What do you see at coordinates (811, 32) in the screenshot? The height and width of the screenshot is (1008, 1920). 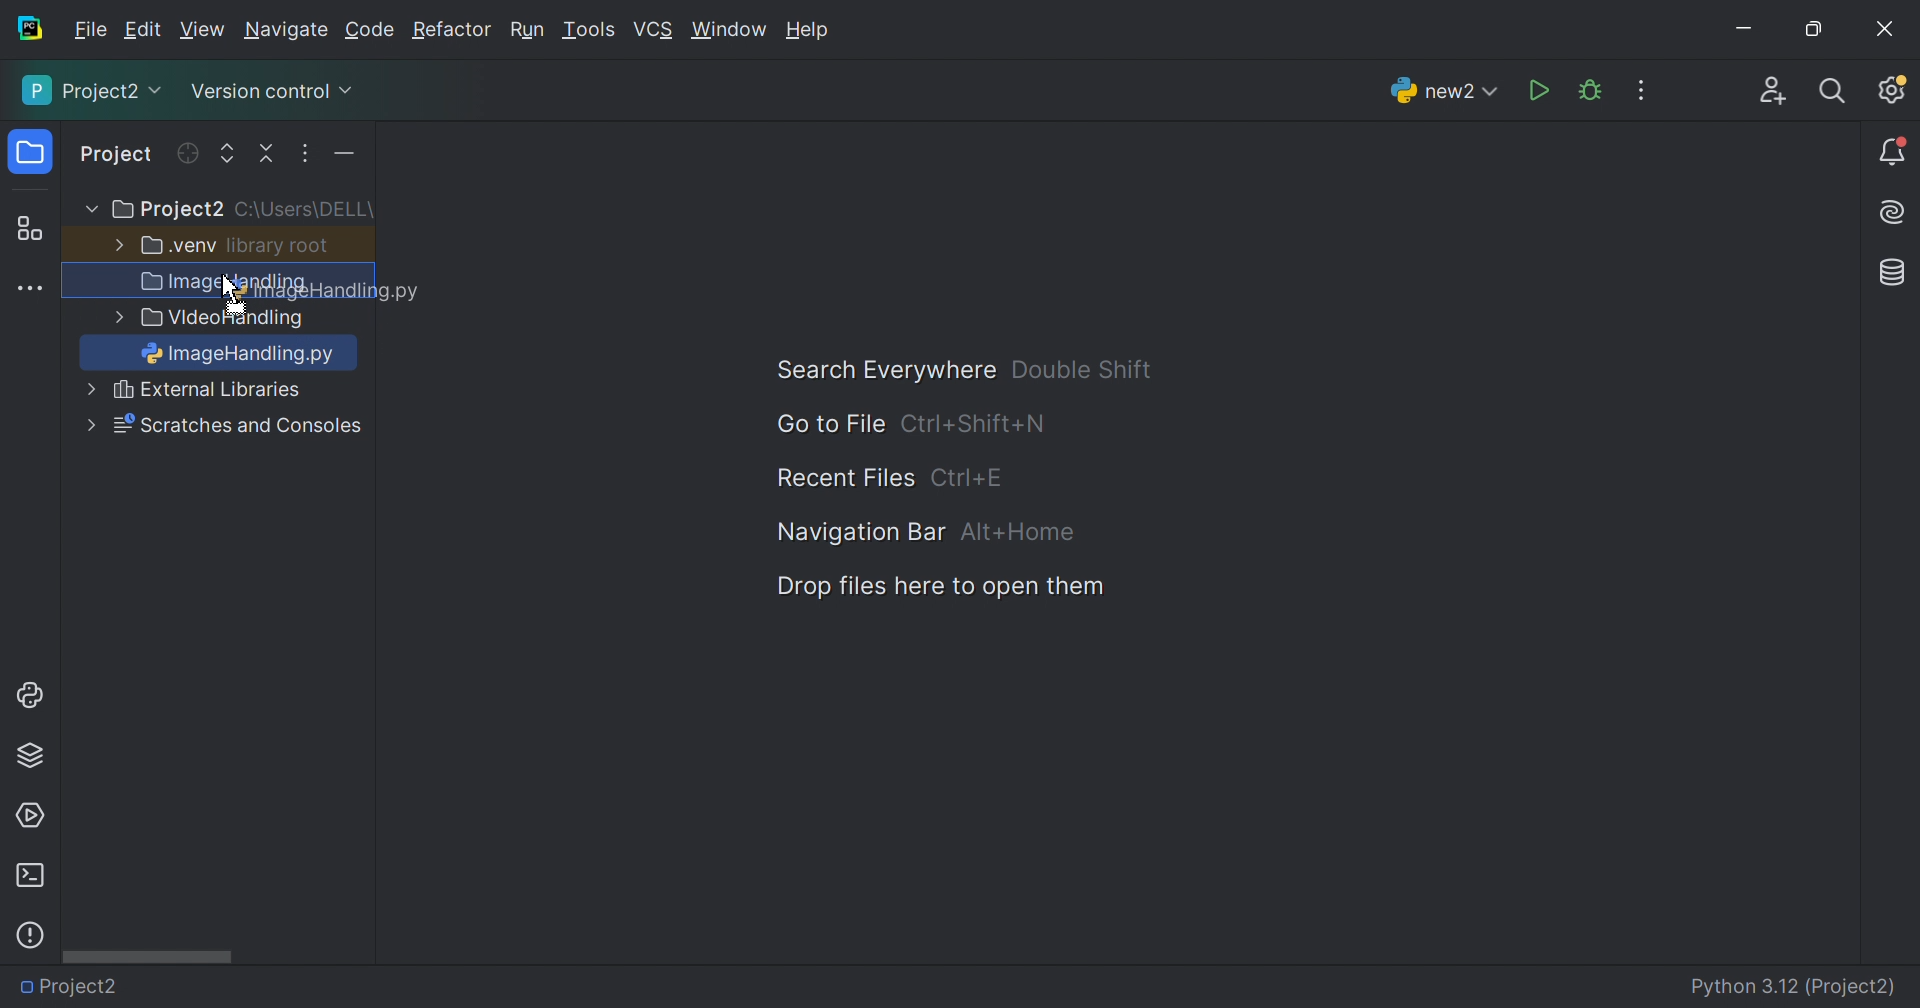 I see `Help` at bounding box center [811, 32].